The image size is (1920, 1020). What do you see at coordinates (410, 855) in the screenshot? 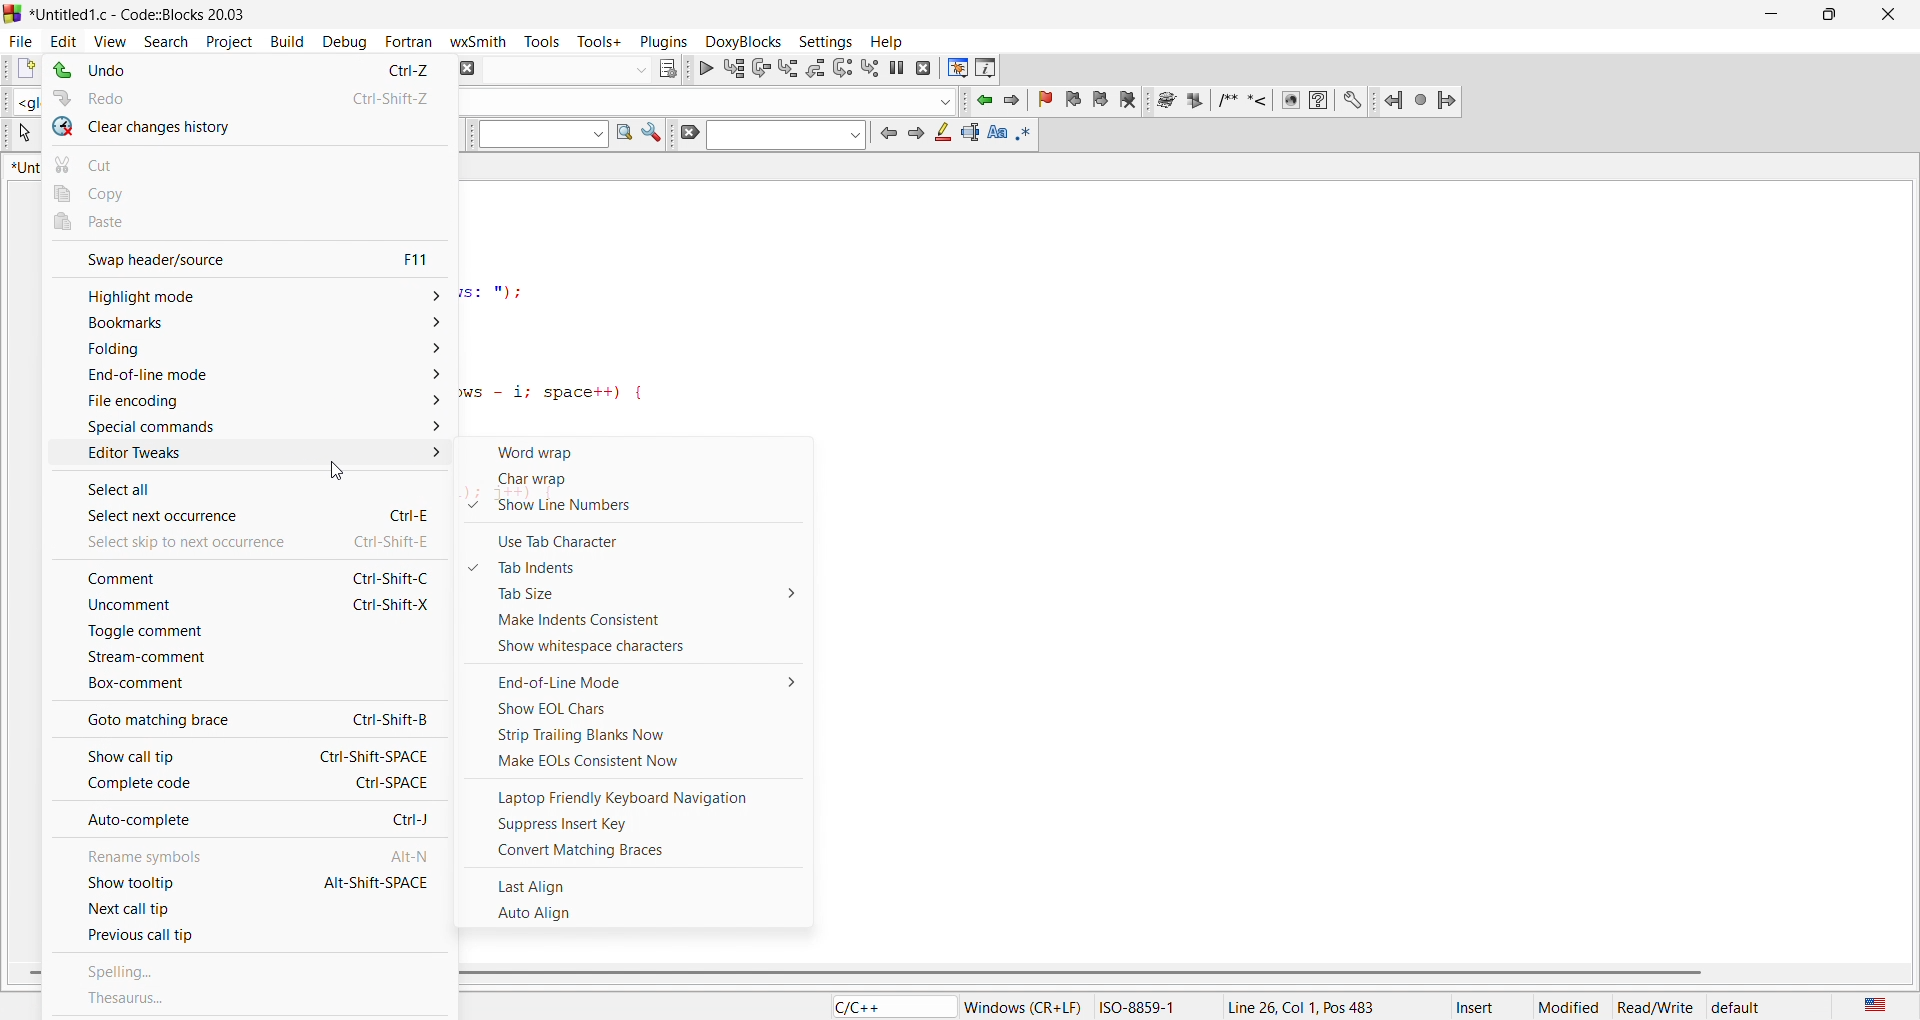
I see `Alt-N` at bounding box center [410, 855].